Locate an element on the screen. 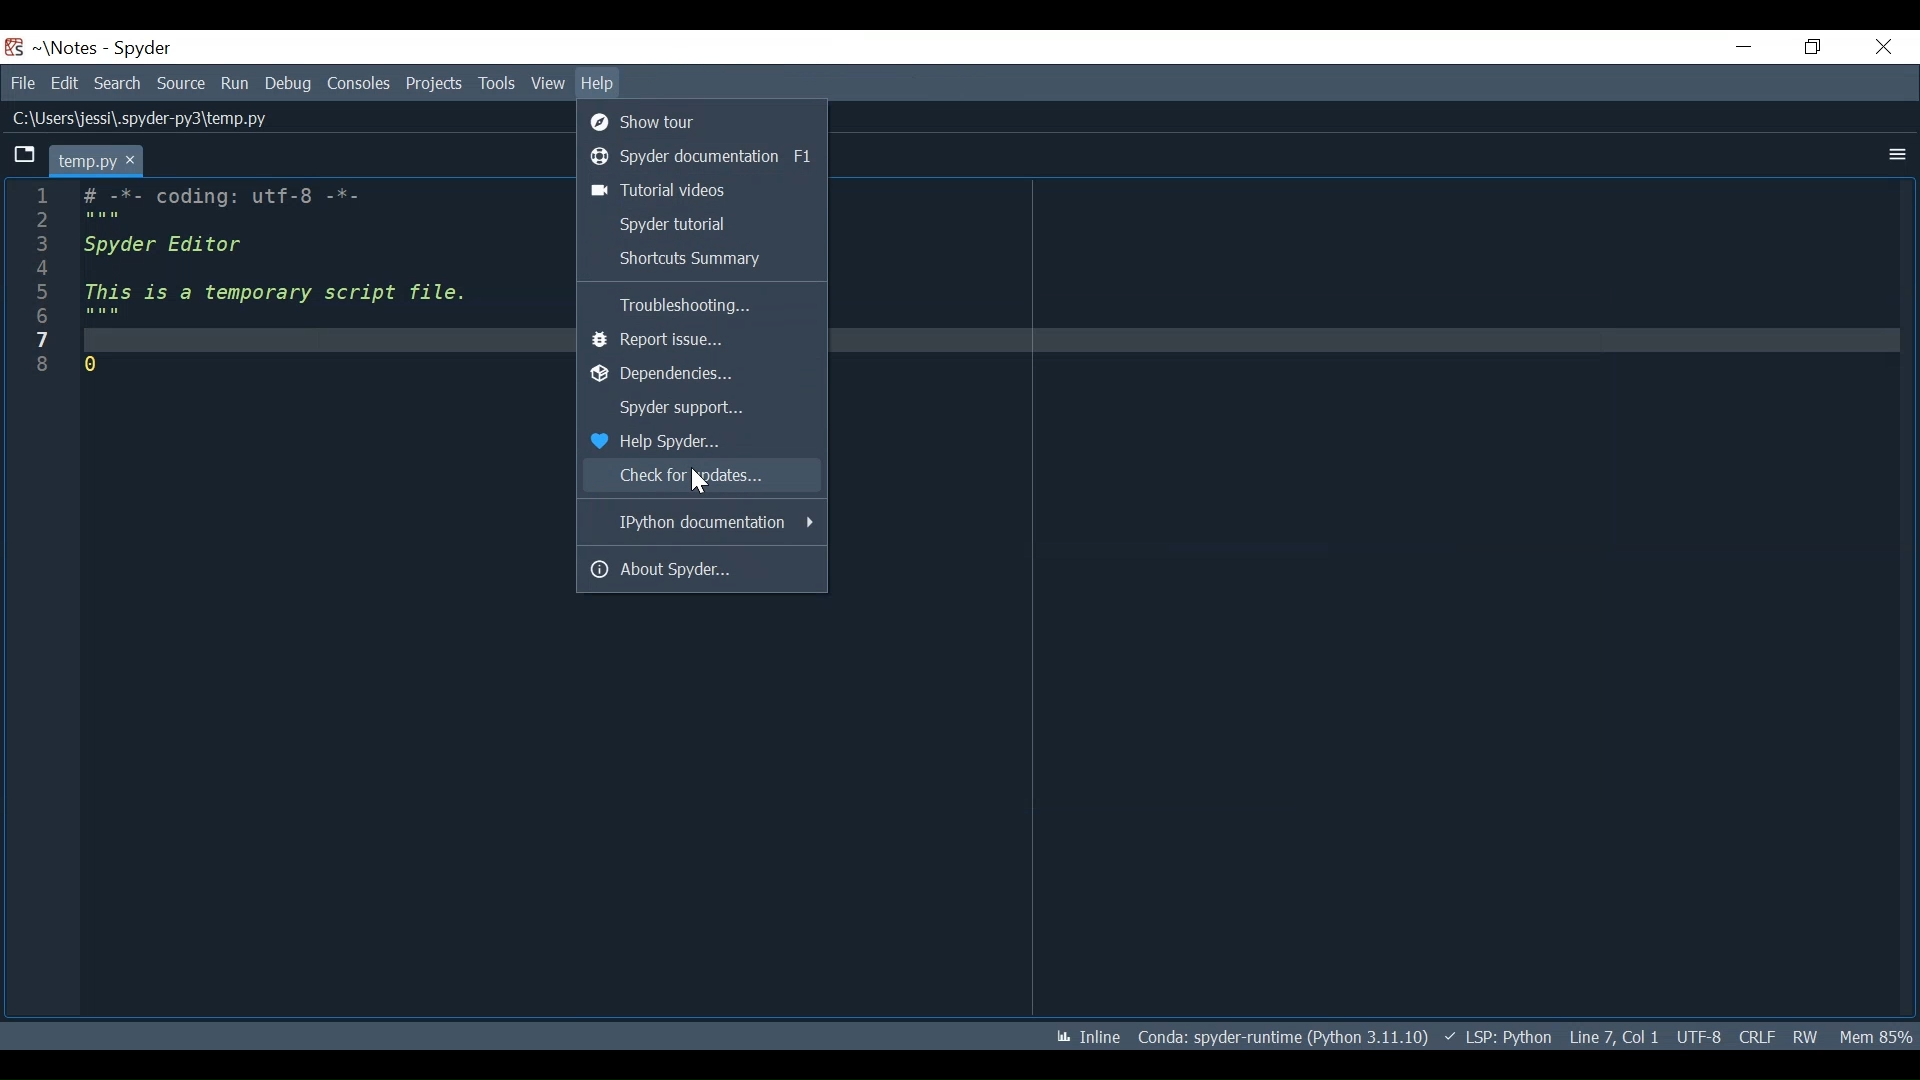 This screenshot has width=1920, height=1080. More Options  is located at coordinates (1900, 155).